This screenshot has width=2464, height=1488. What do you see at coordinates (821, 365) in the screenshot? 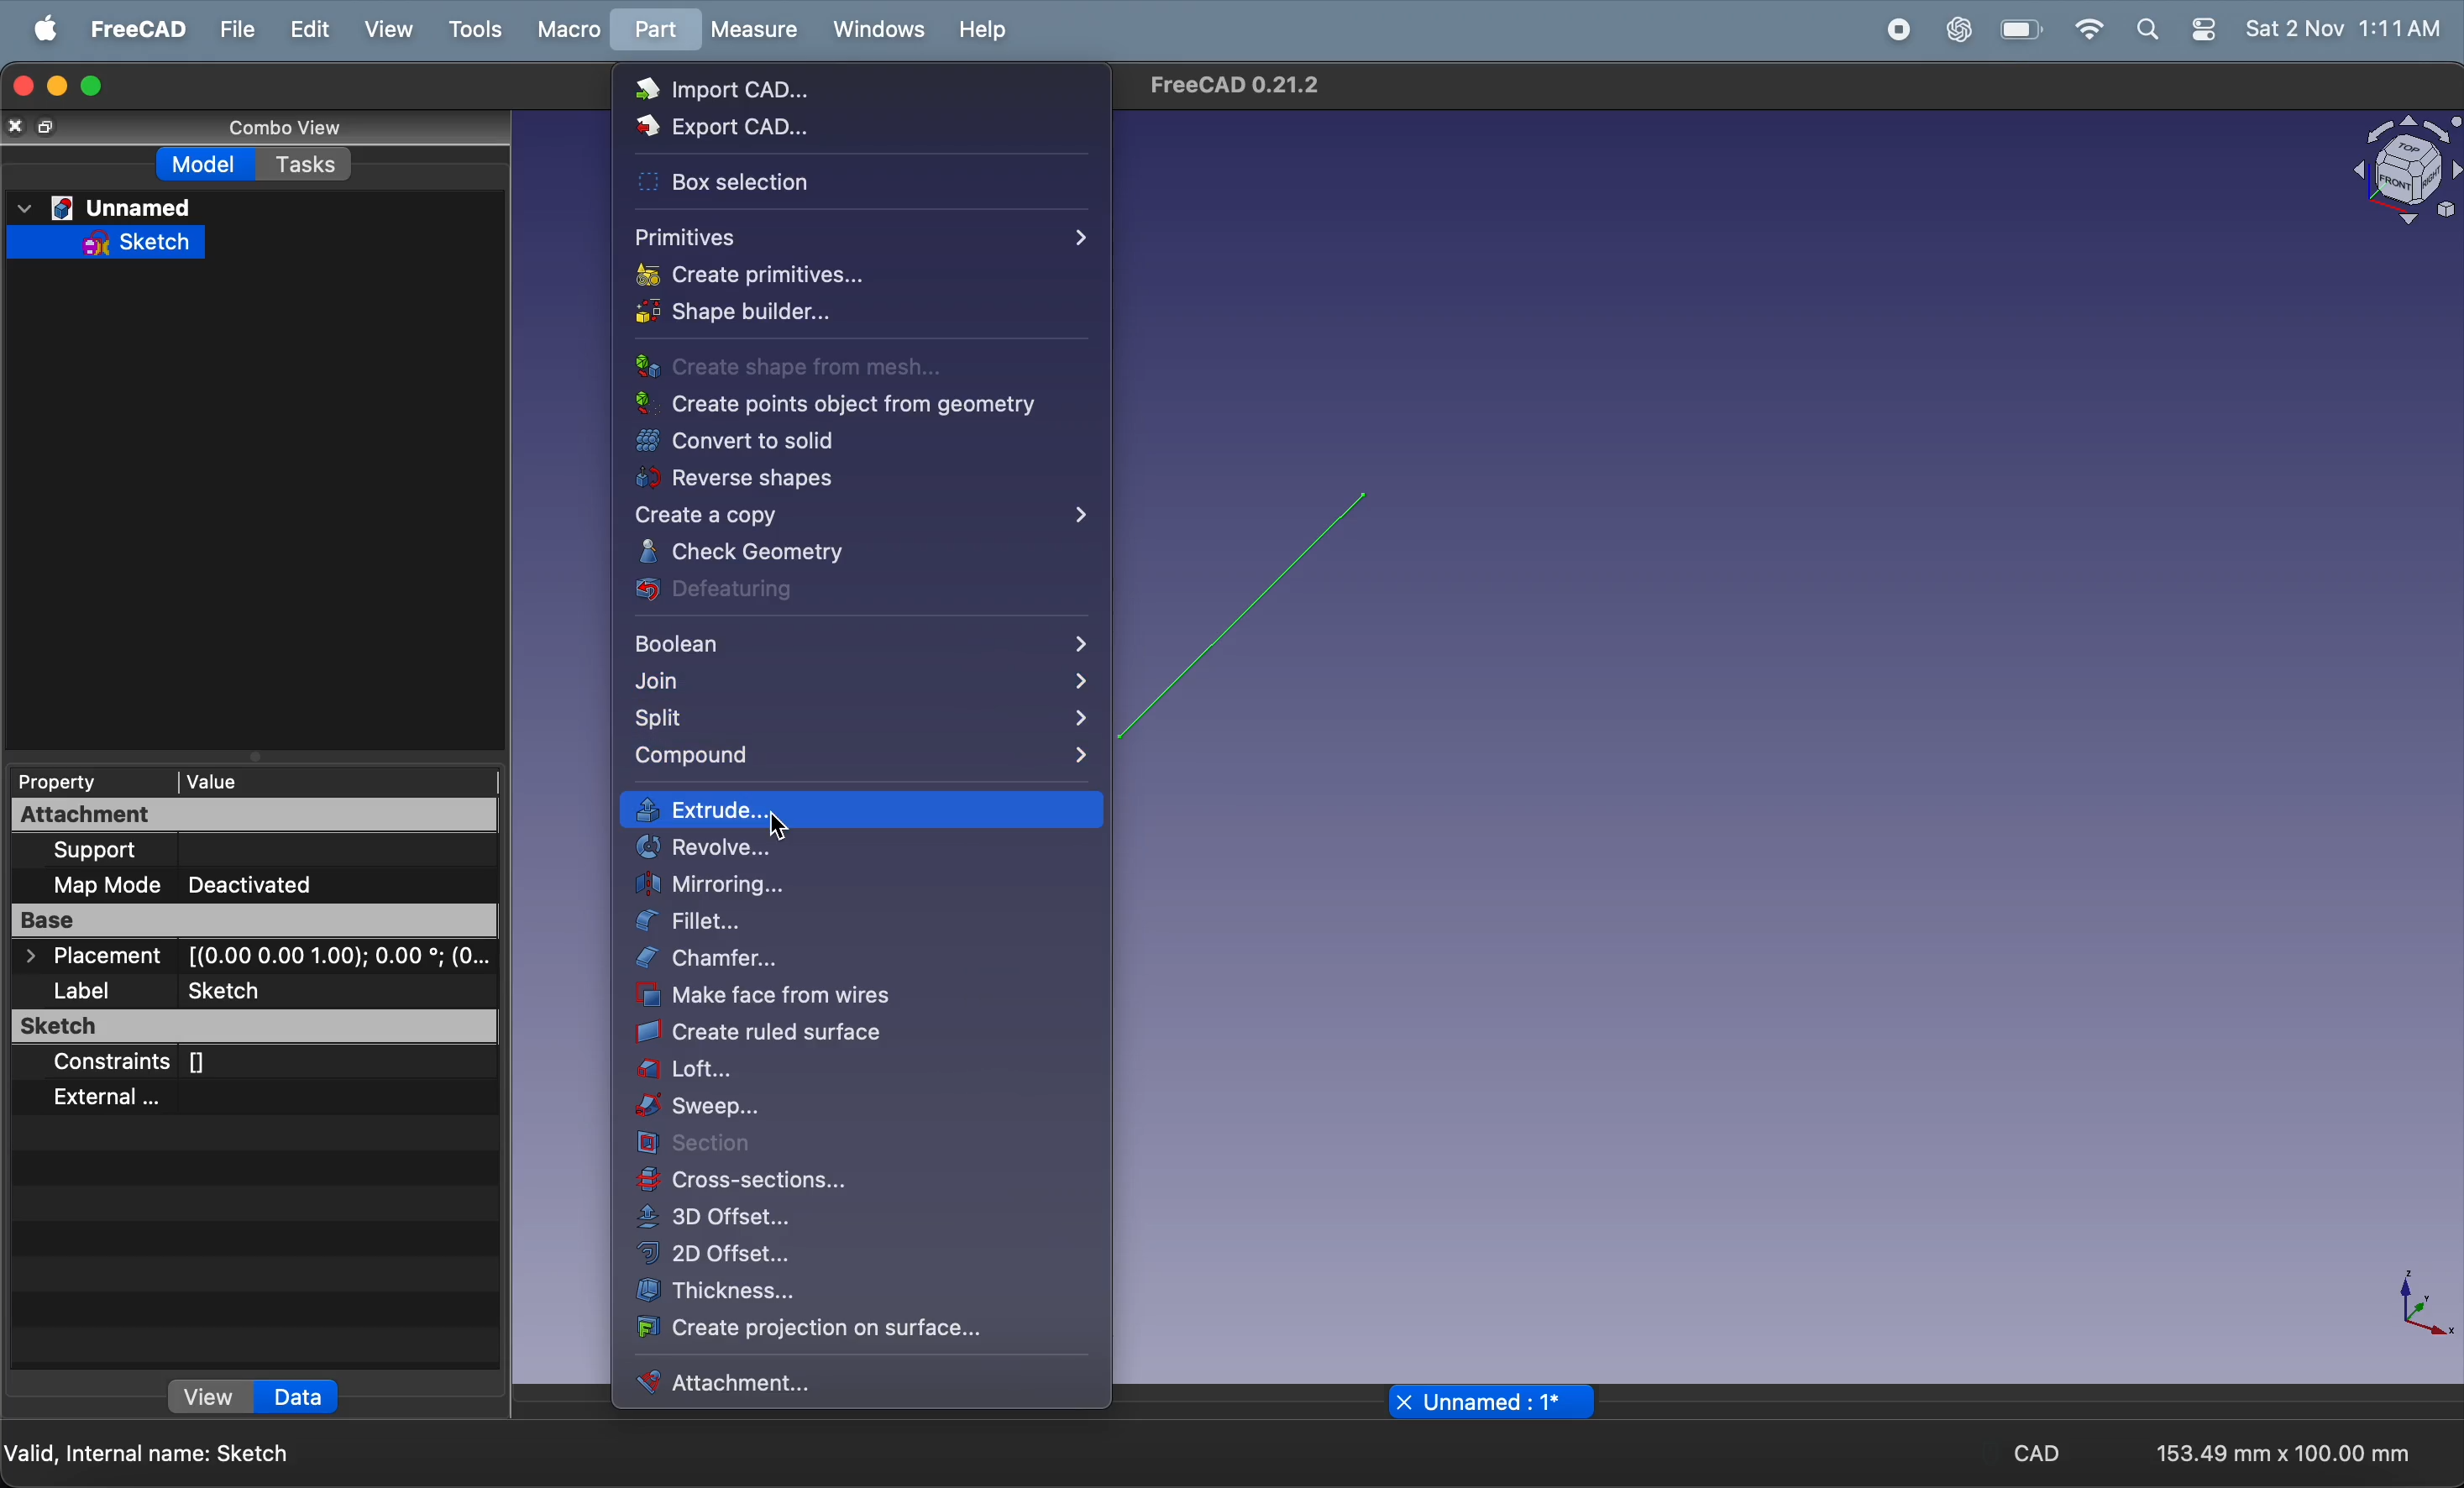
I see `create shape from mesh` at bounding box center [821, 365].